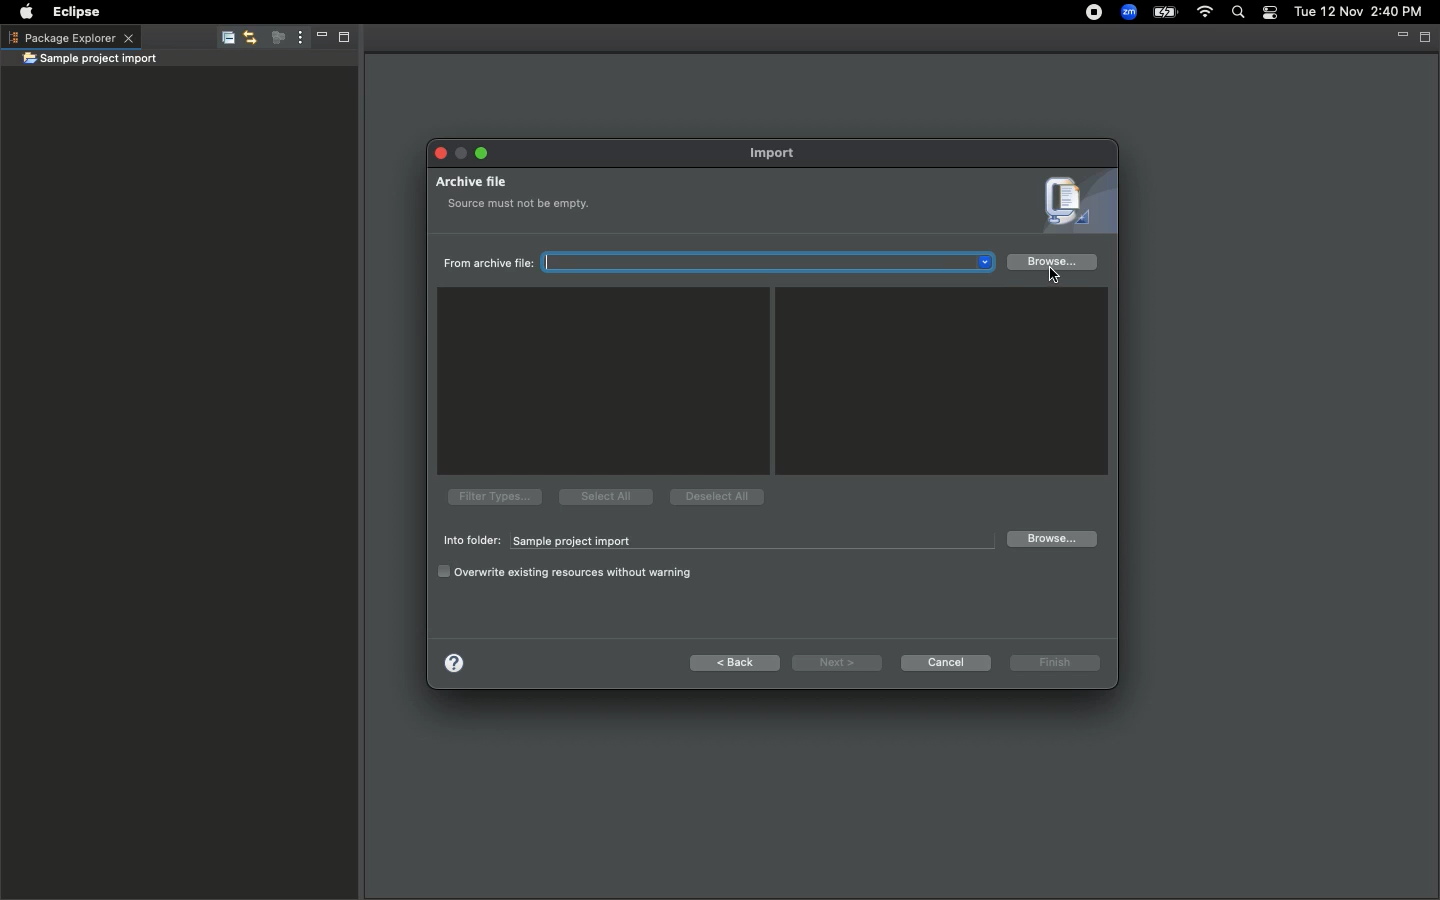  I want to click on close, so click(437, 154).